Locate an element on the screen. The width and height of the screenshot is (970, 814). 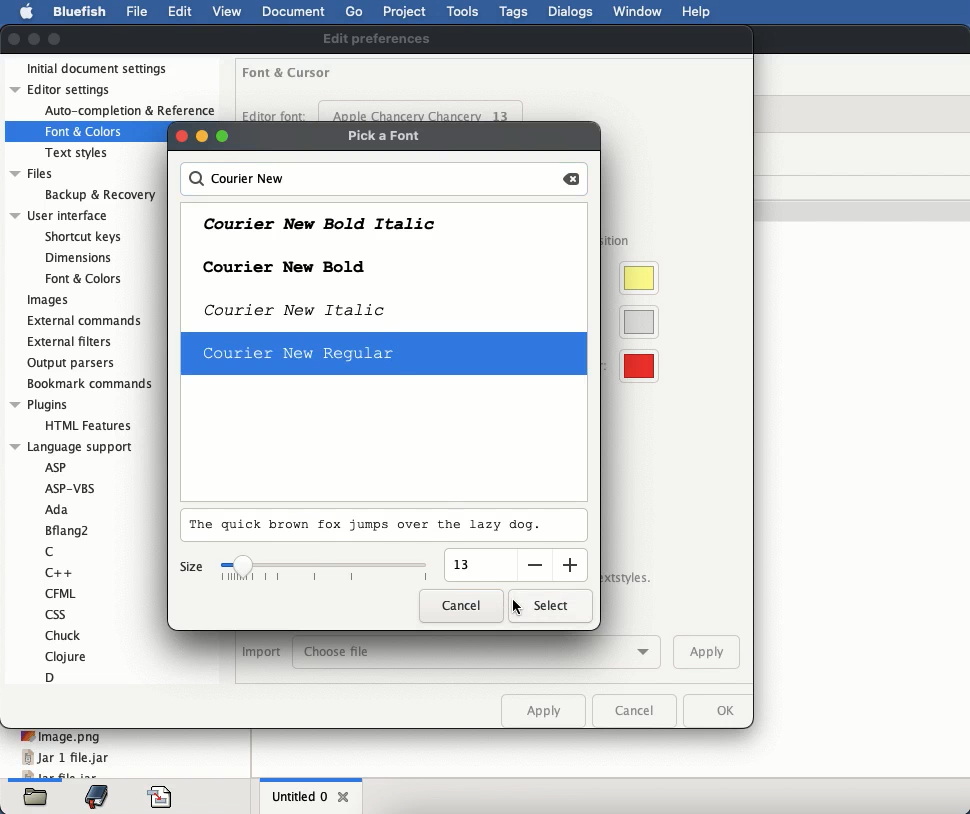
view is located at coordinates (230, 11).